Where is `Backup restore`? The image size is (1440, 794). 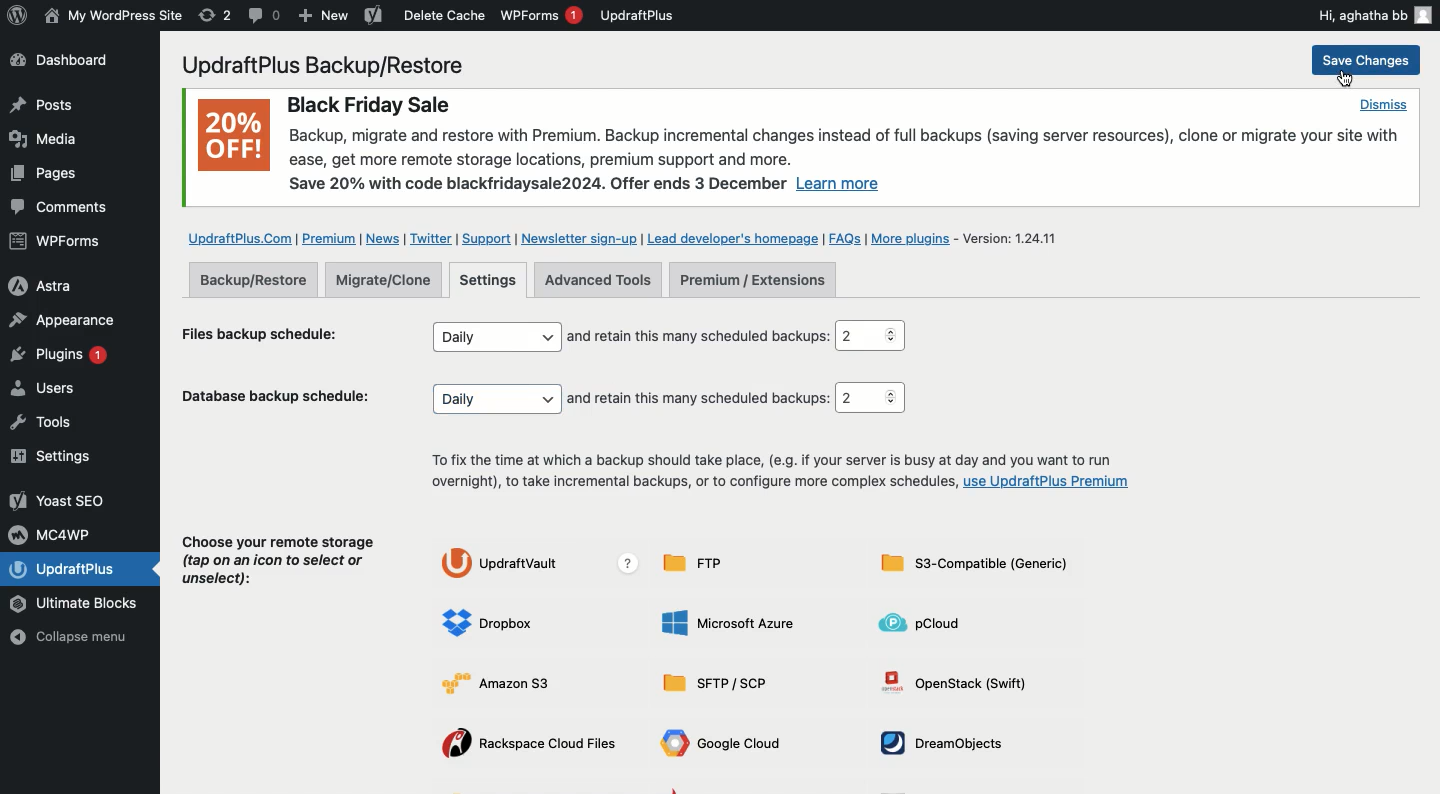 Backup restore is located at coordinates (253, 279).